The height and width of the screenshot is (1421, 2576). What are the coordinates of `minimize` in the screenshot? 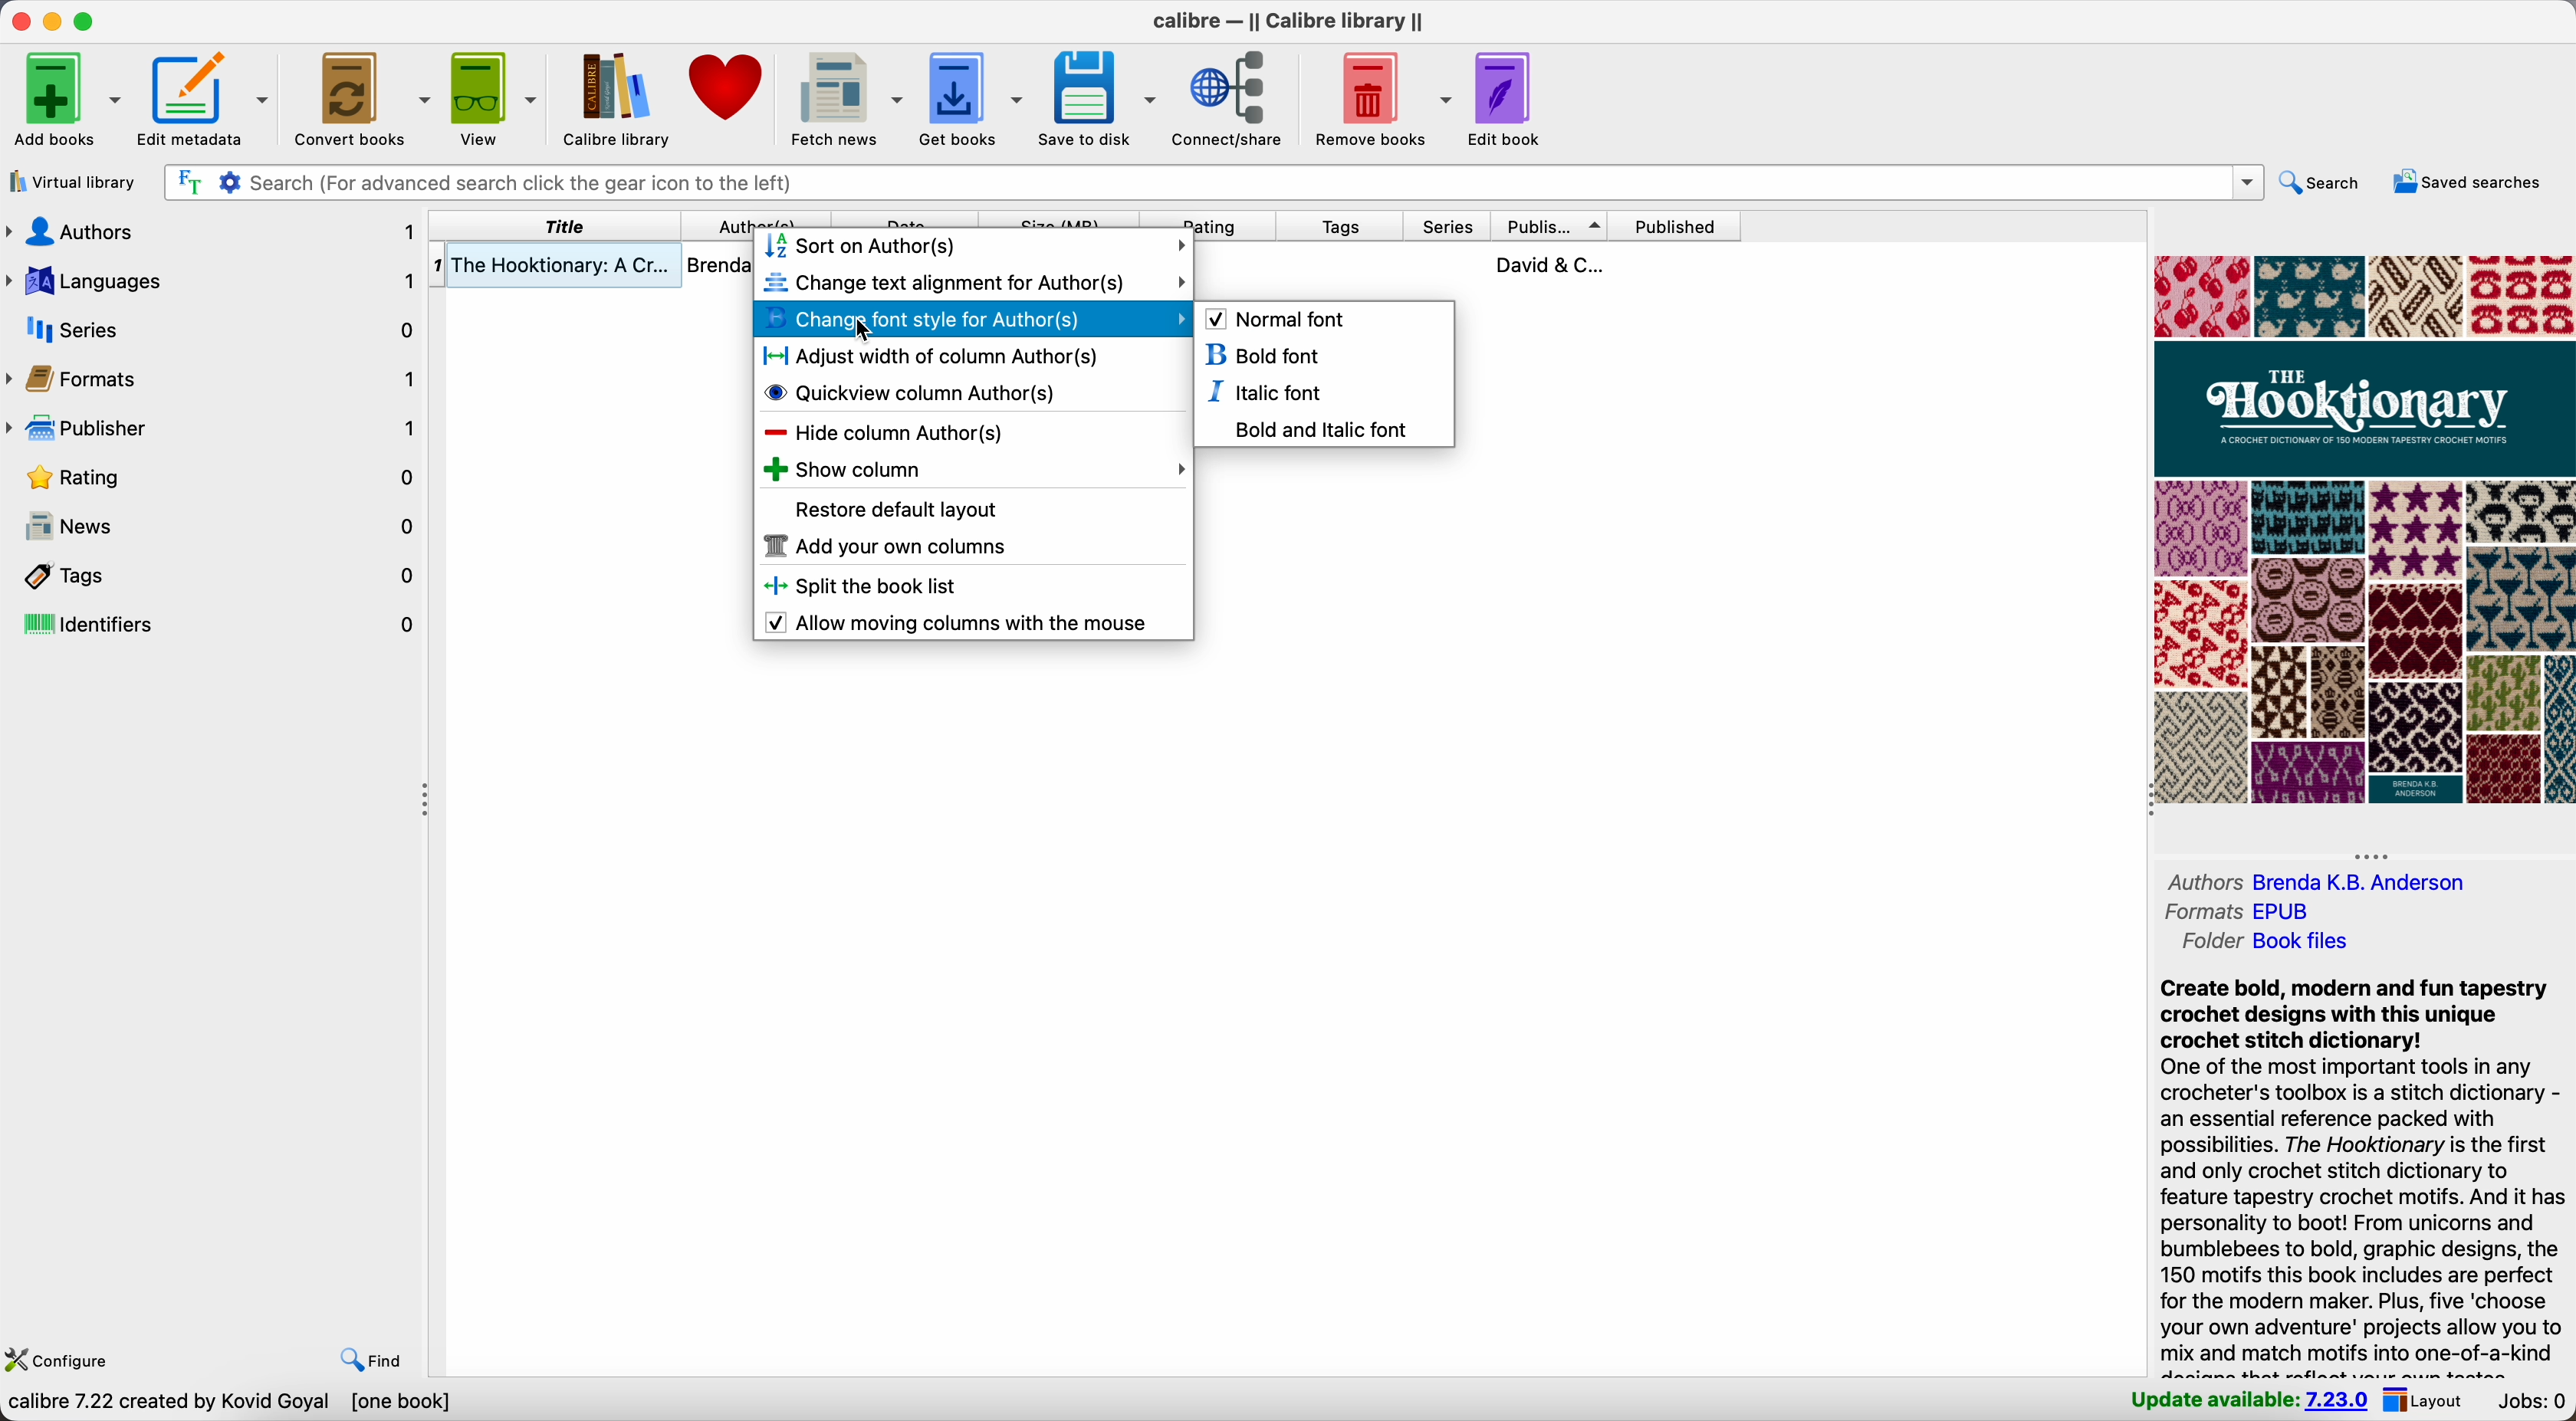 It's located at (57, 23).